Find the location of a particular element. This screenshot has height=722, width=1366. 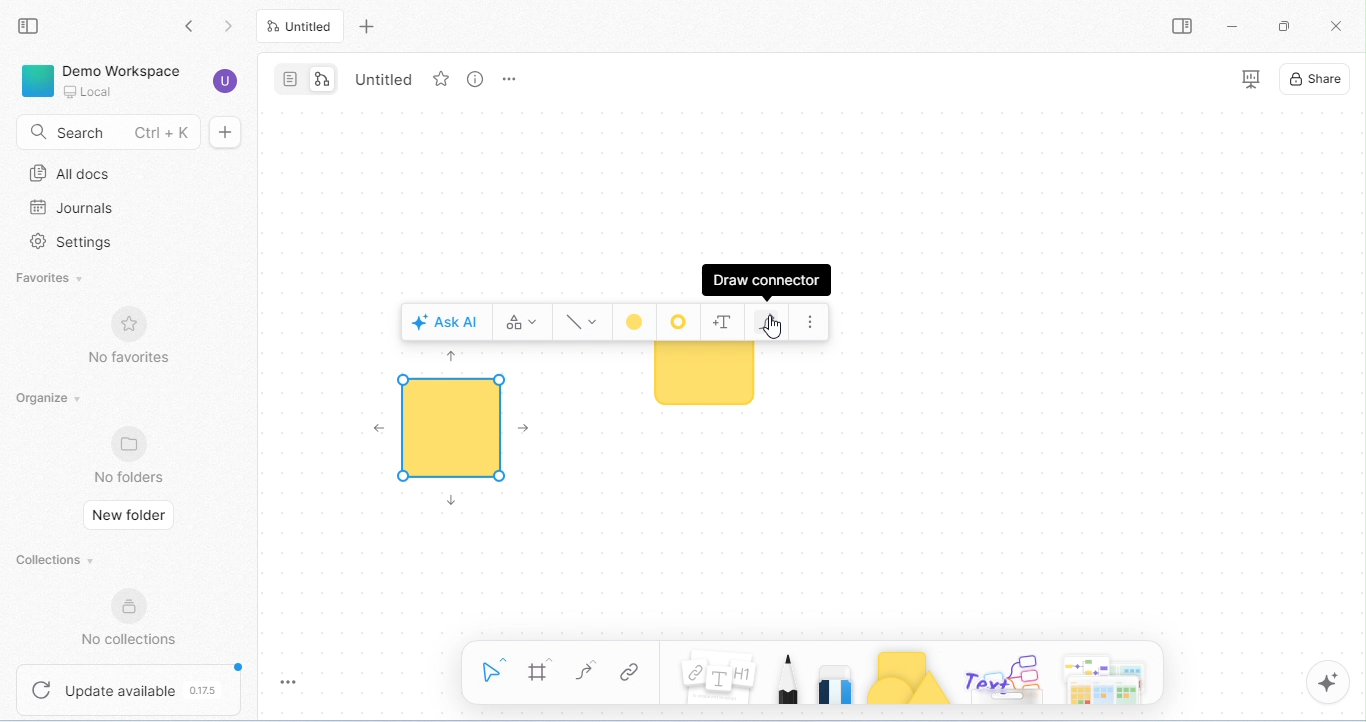

switch type is located at coordinates (522, 322).